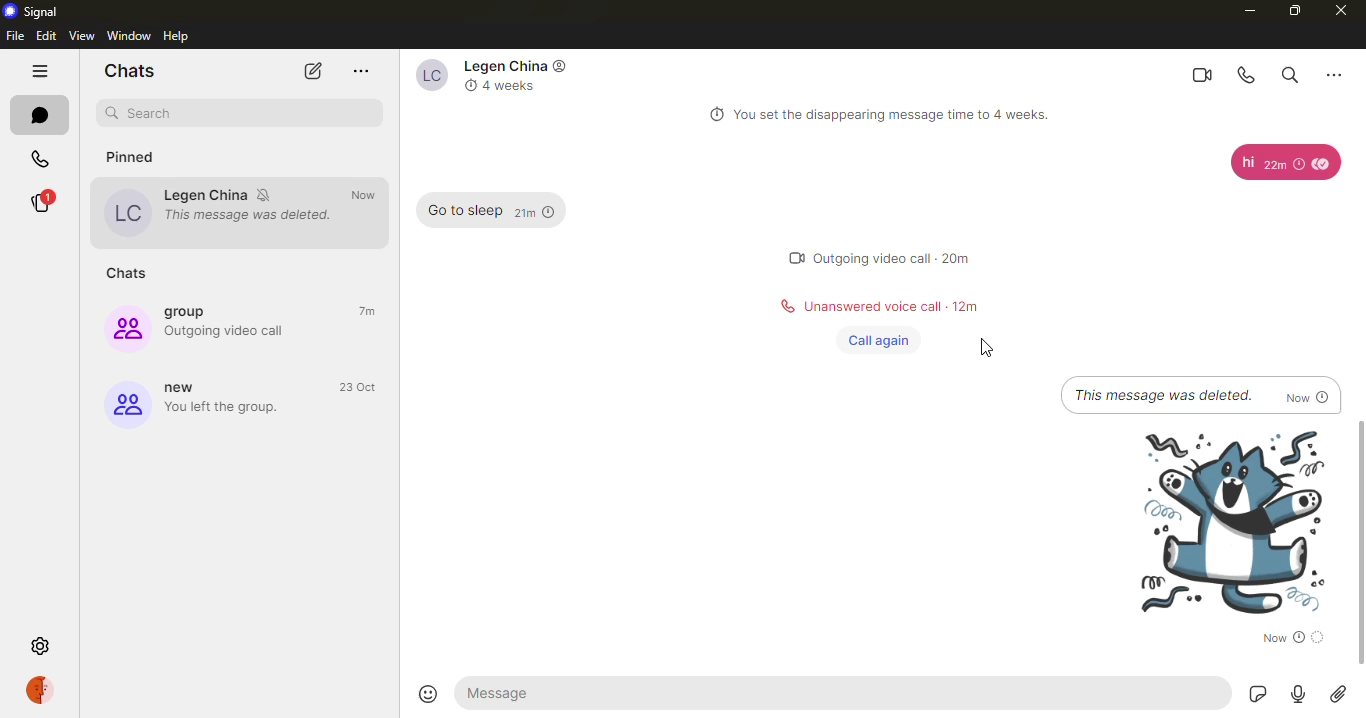 The height and width of the screenshot is (718, 1366). I want to click on 7m, so click(370, 312).